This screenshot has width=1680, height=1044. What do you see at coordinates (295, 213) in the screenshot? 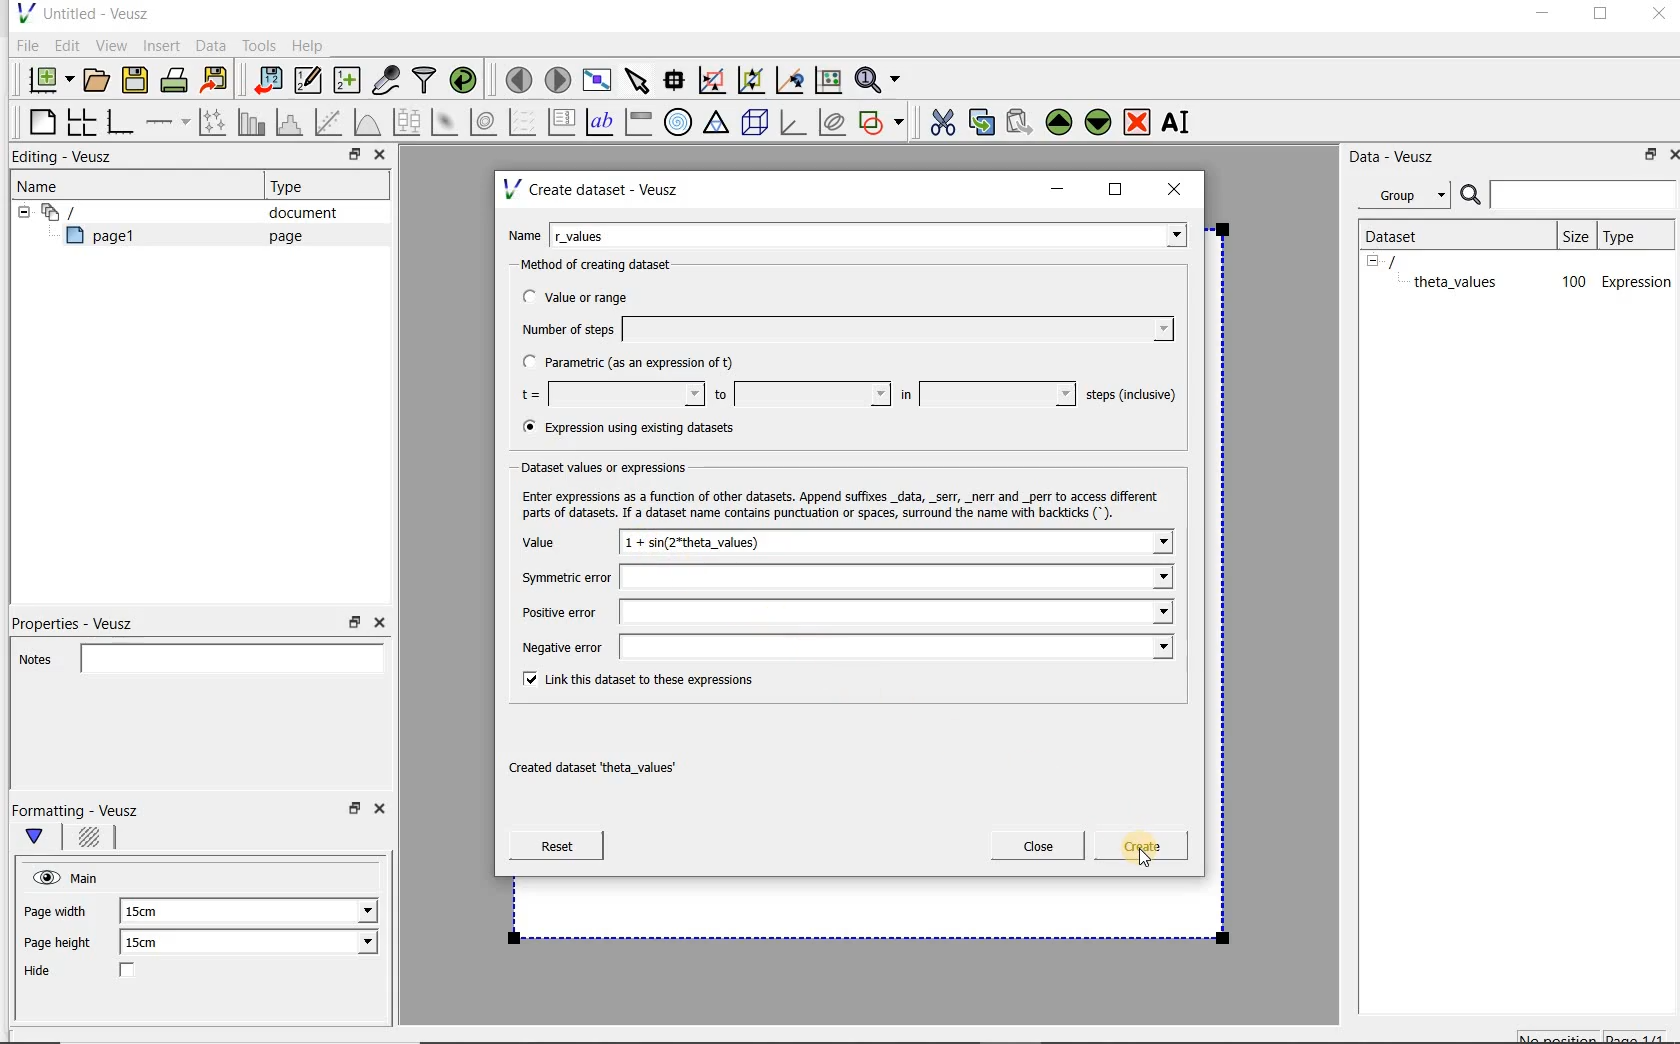
I see `document` at bounding box center [295, 213].